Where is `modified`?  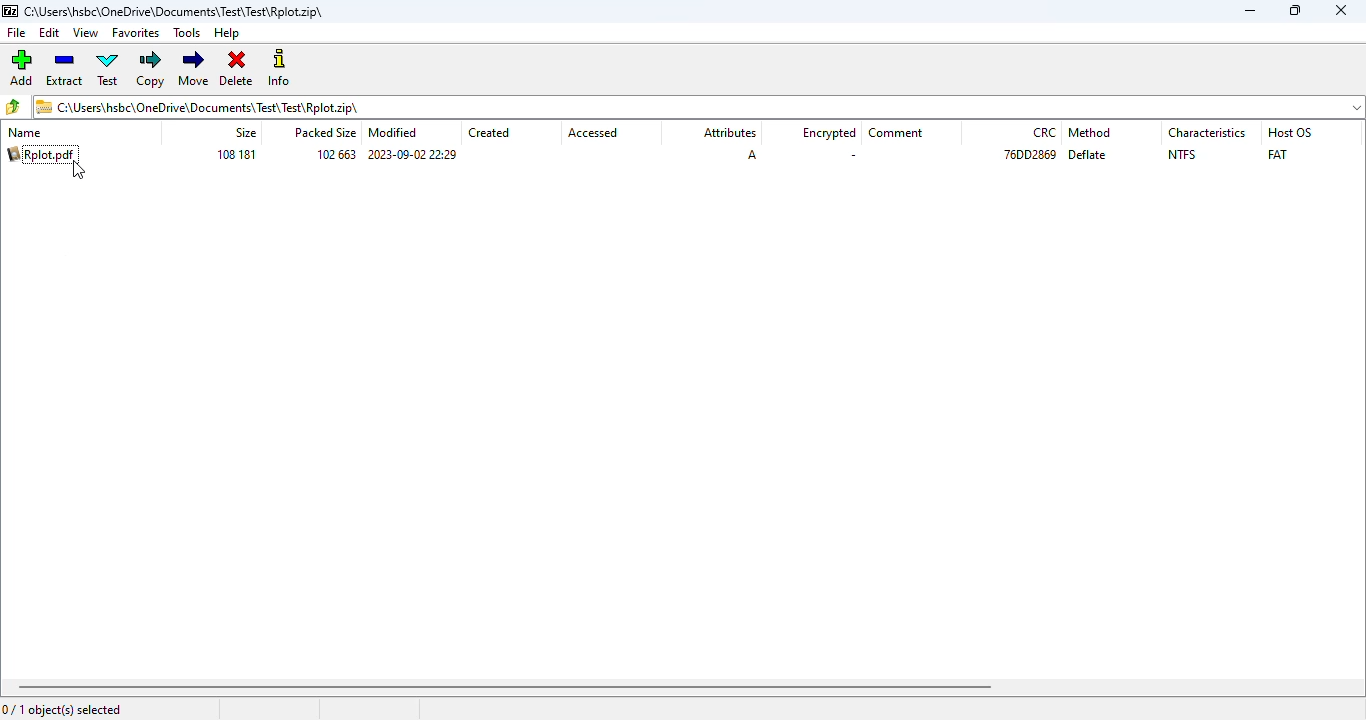
modified is located at coordinates (392, 133).